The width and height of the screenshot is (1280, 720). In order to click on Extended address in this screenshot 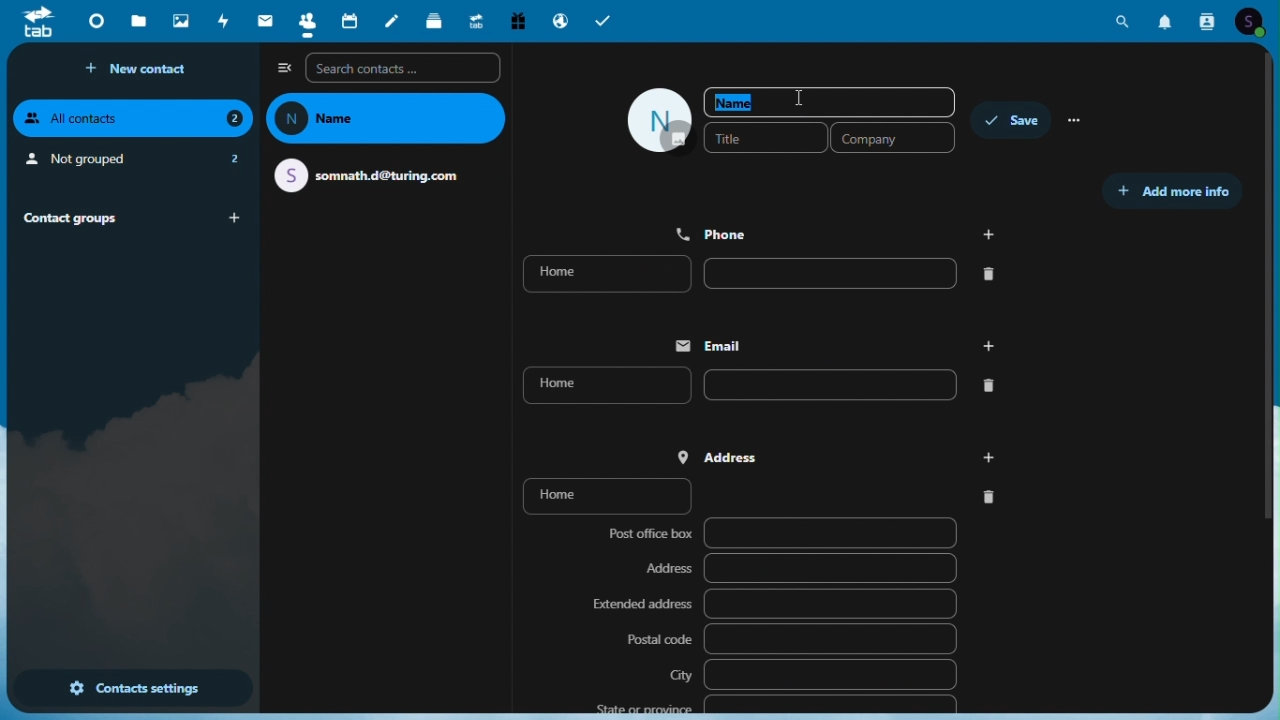, I will do `click(773, 605)`.